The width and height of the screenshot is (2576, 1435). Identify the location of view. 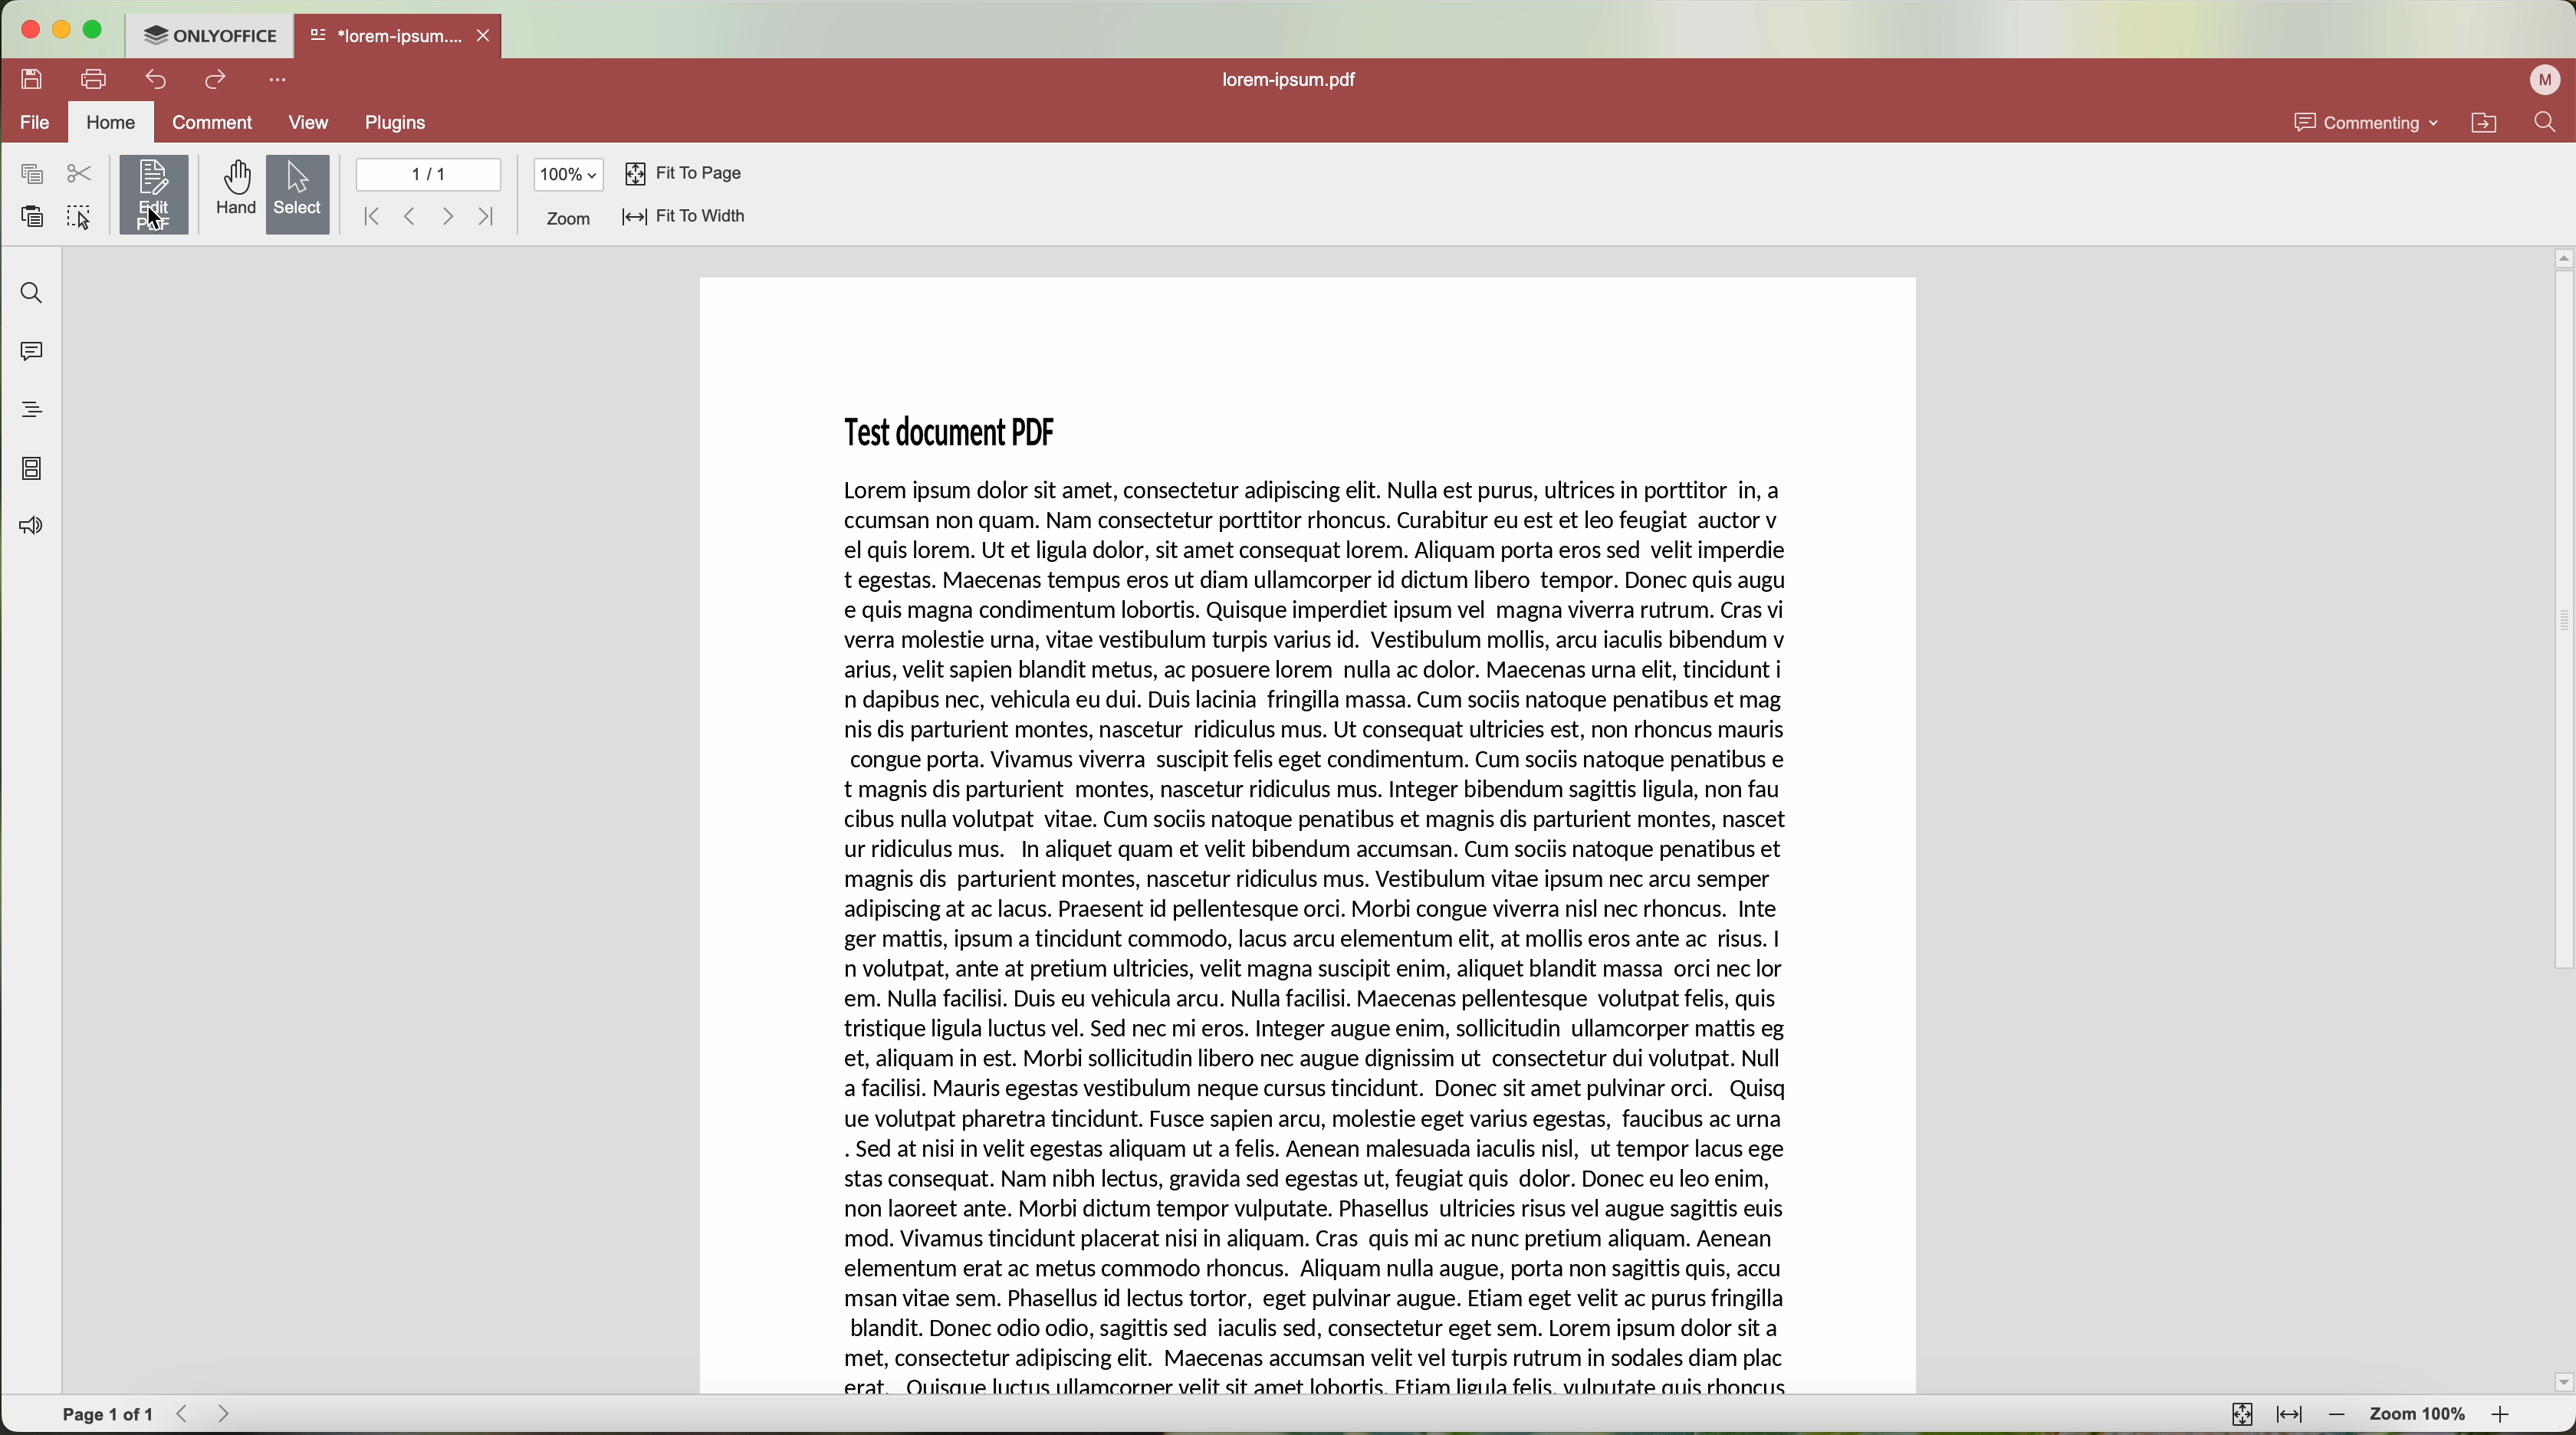
(306, 122).